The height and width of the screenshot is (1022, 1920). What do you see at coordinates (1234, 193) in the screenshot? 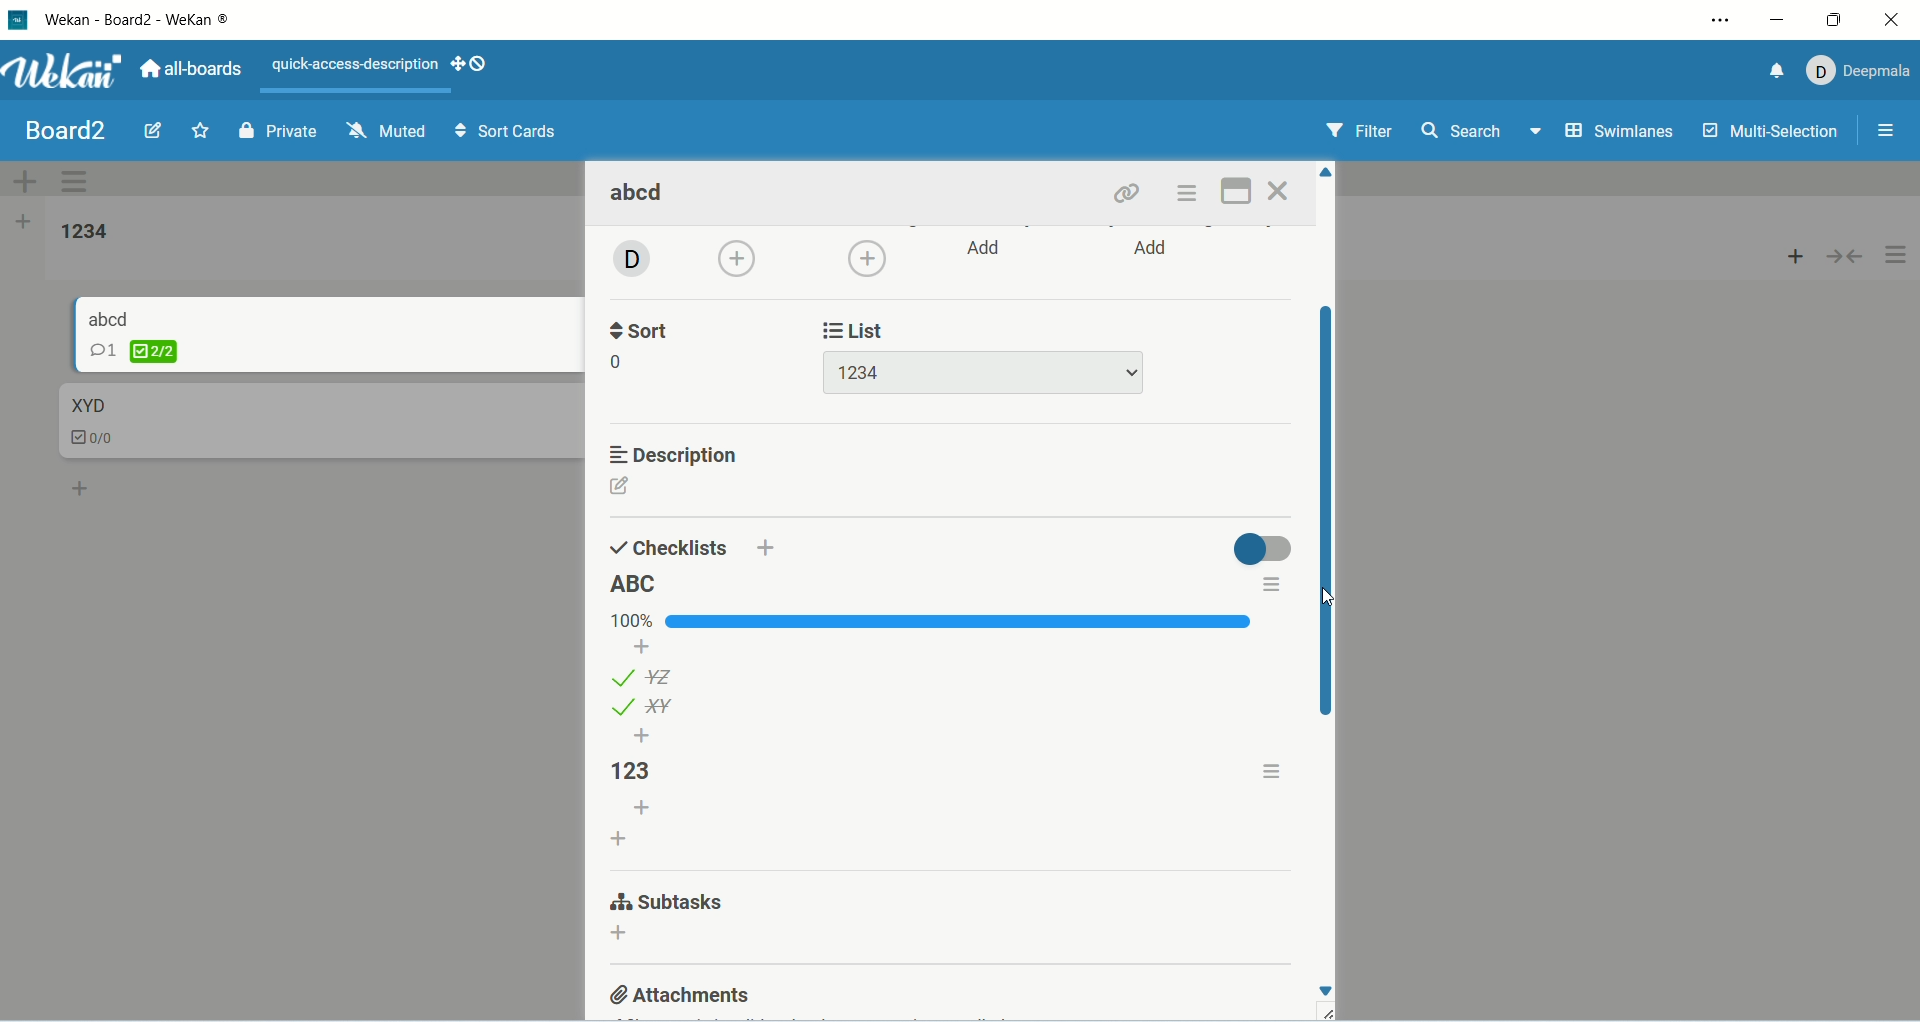
I see `maximize` at bounding box center [1234, 193].